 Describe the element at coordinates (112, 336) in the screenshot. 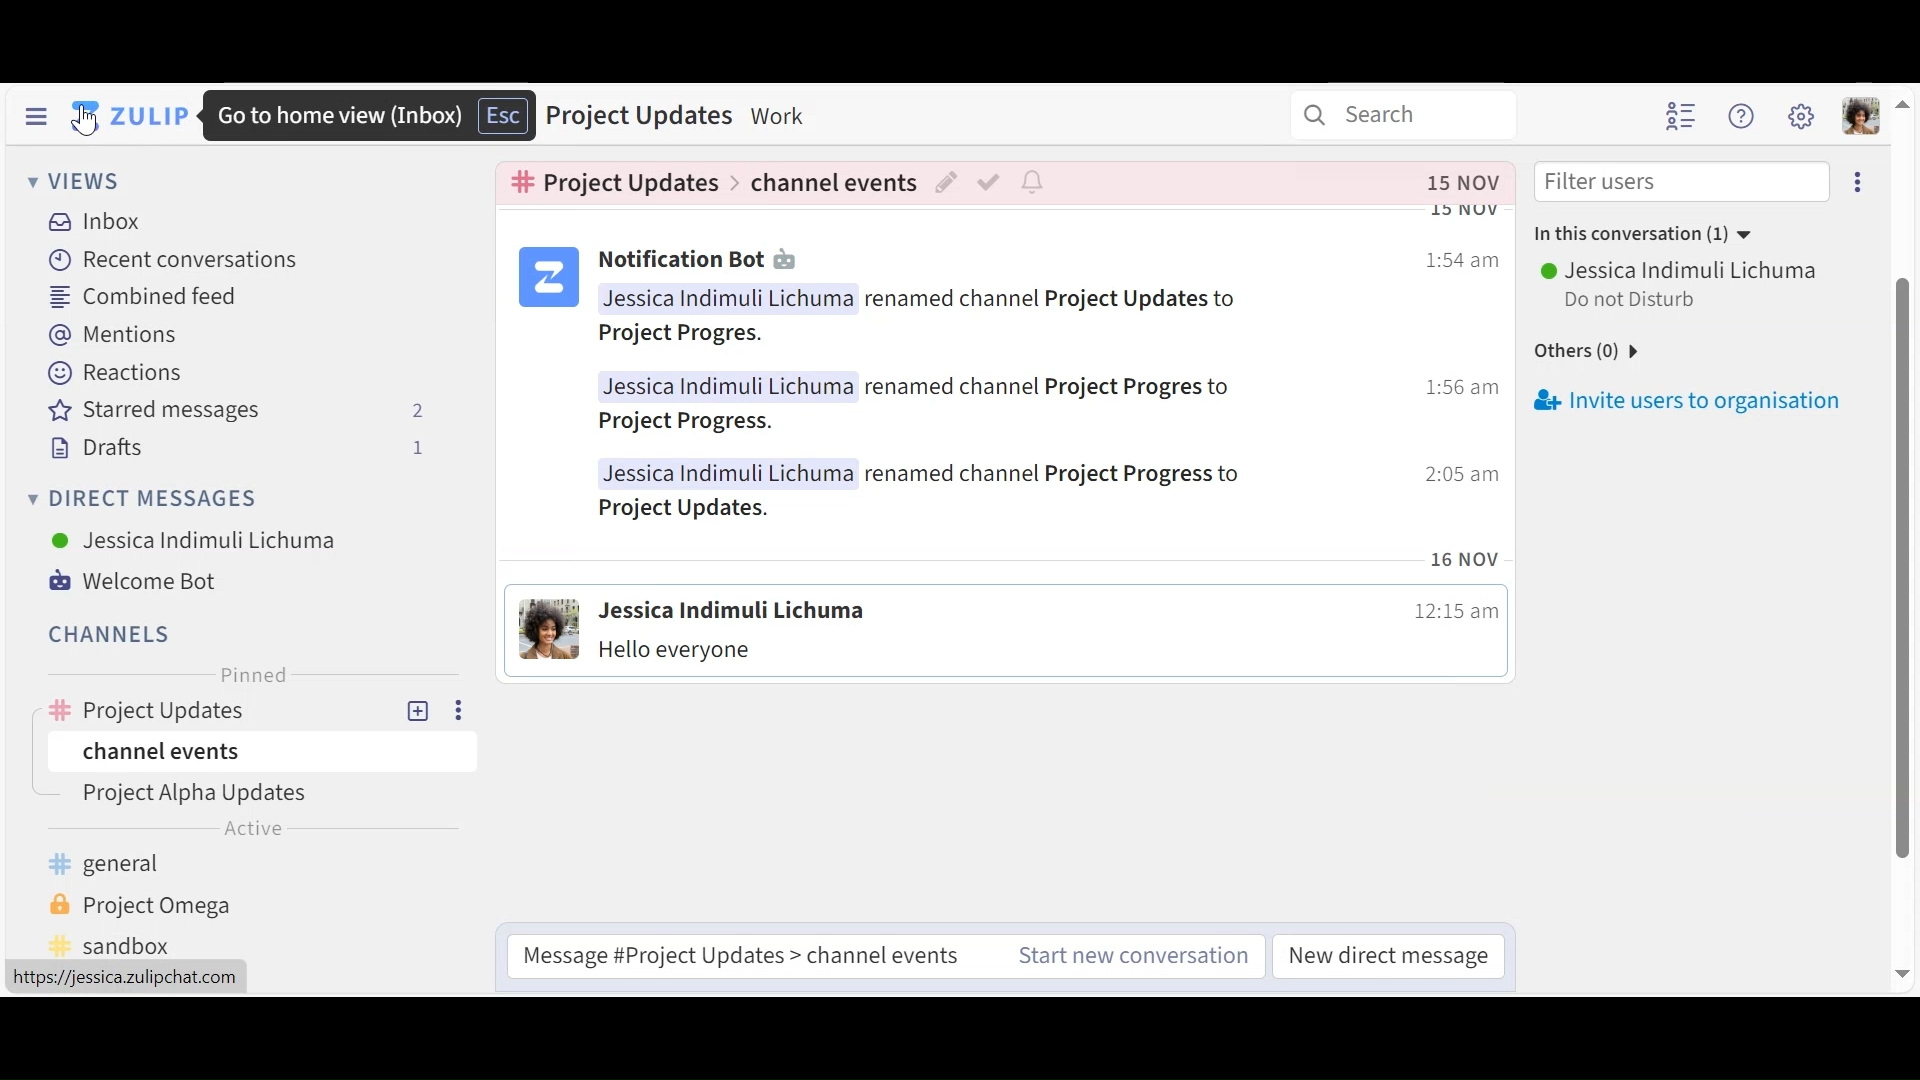

I see `Mentions` at that location.